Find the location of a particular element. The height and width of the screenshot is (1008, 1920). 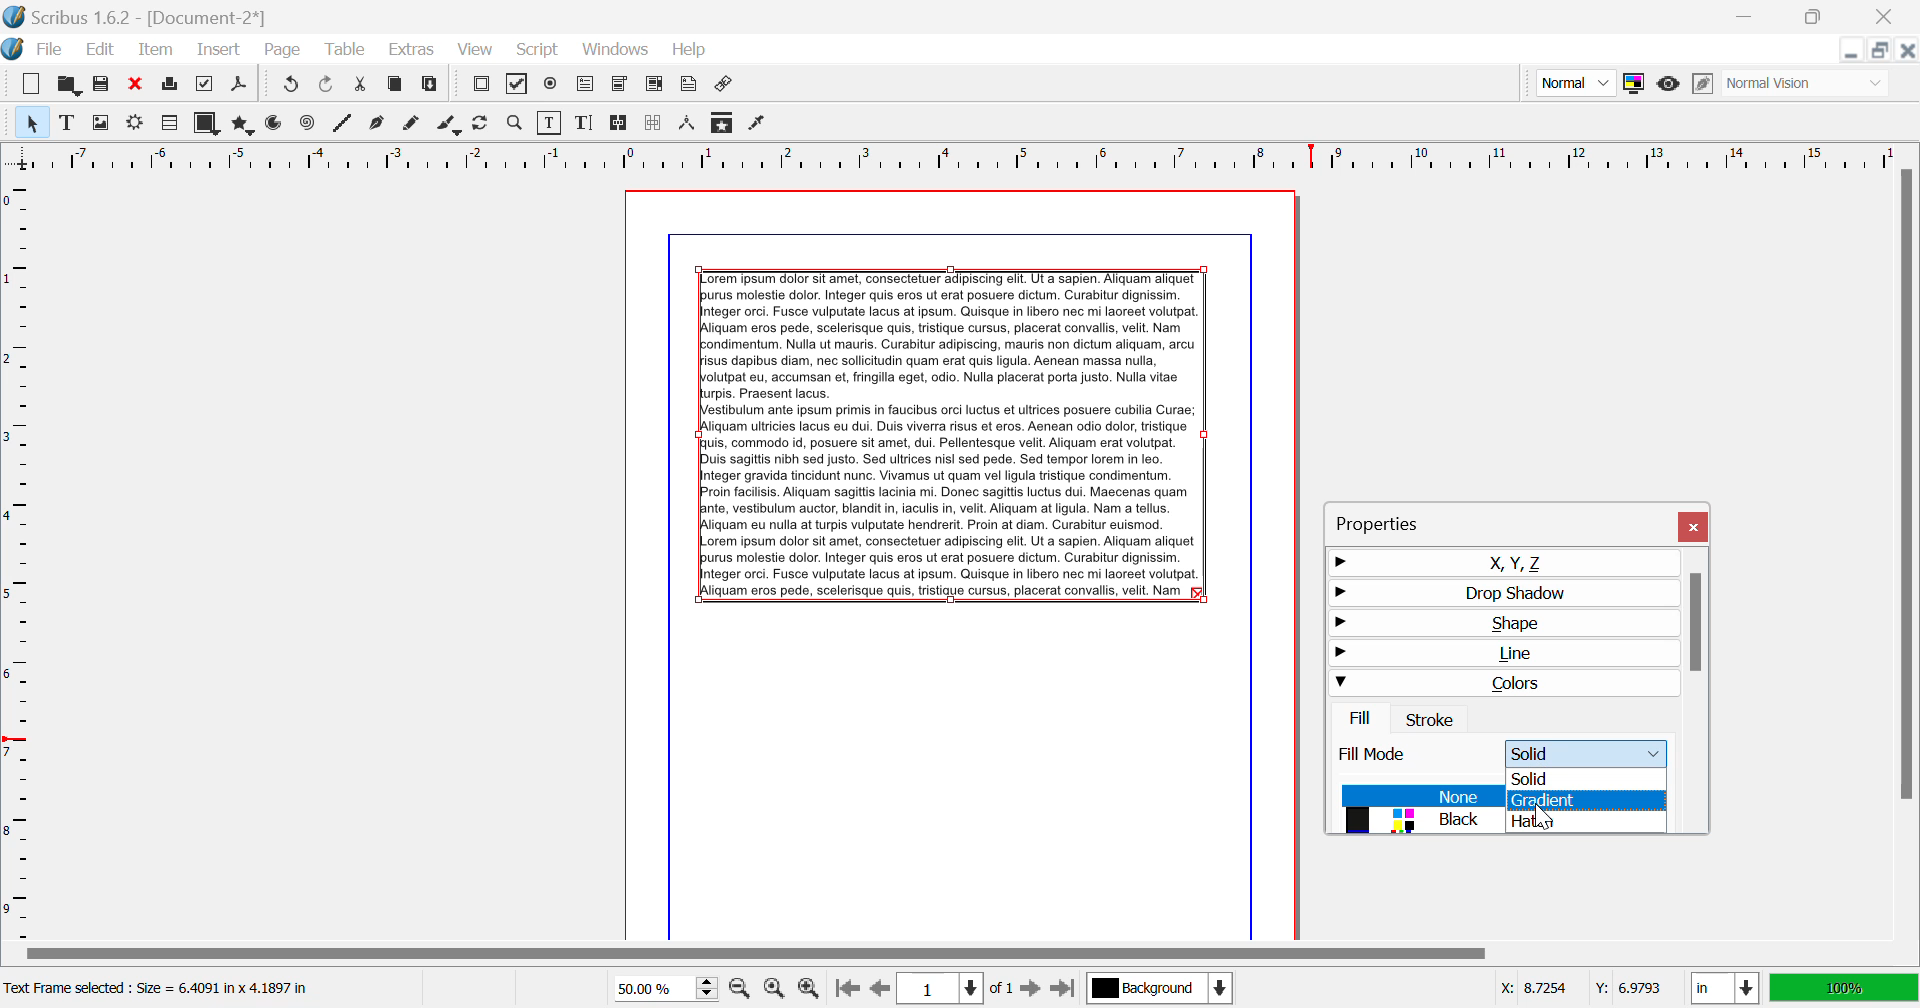

Background is located at coordinates (1159, 990).